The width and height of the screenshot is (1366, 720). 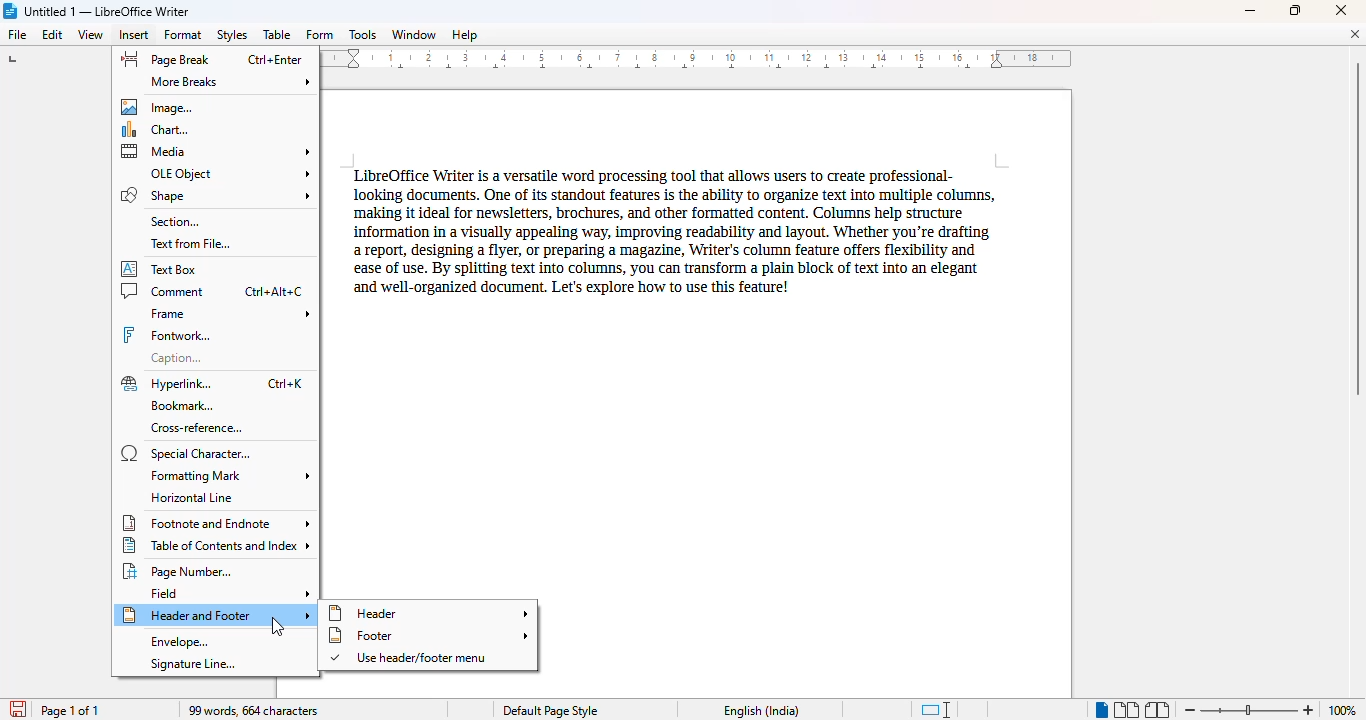 What do you see at coordinates (215, 195) in the screenshot?
I see `shape` at bounding box center [215, 195].